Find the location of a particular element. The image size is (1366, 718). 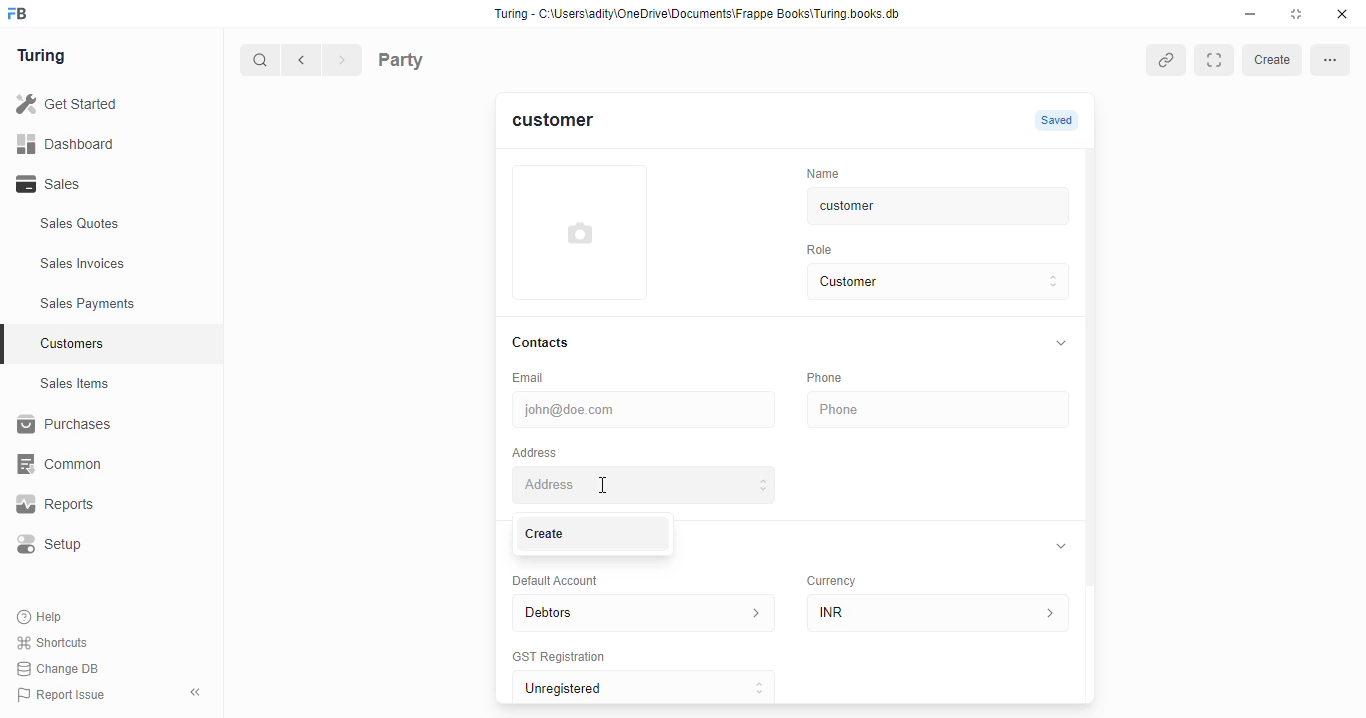

customer is located at coordinates (915, 209).